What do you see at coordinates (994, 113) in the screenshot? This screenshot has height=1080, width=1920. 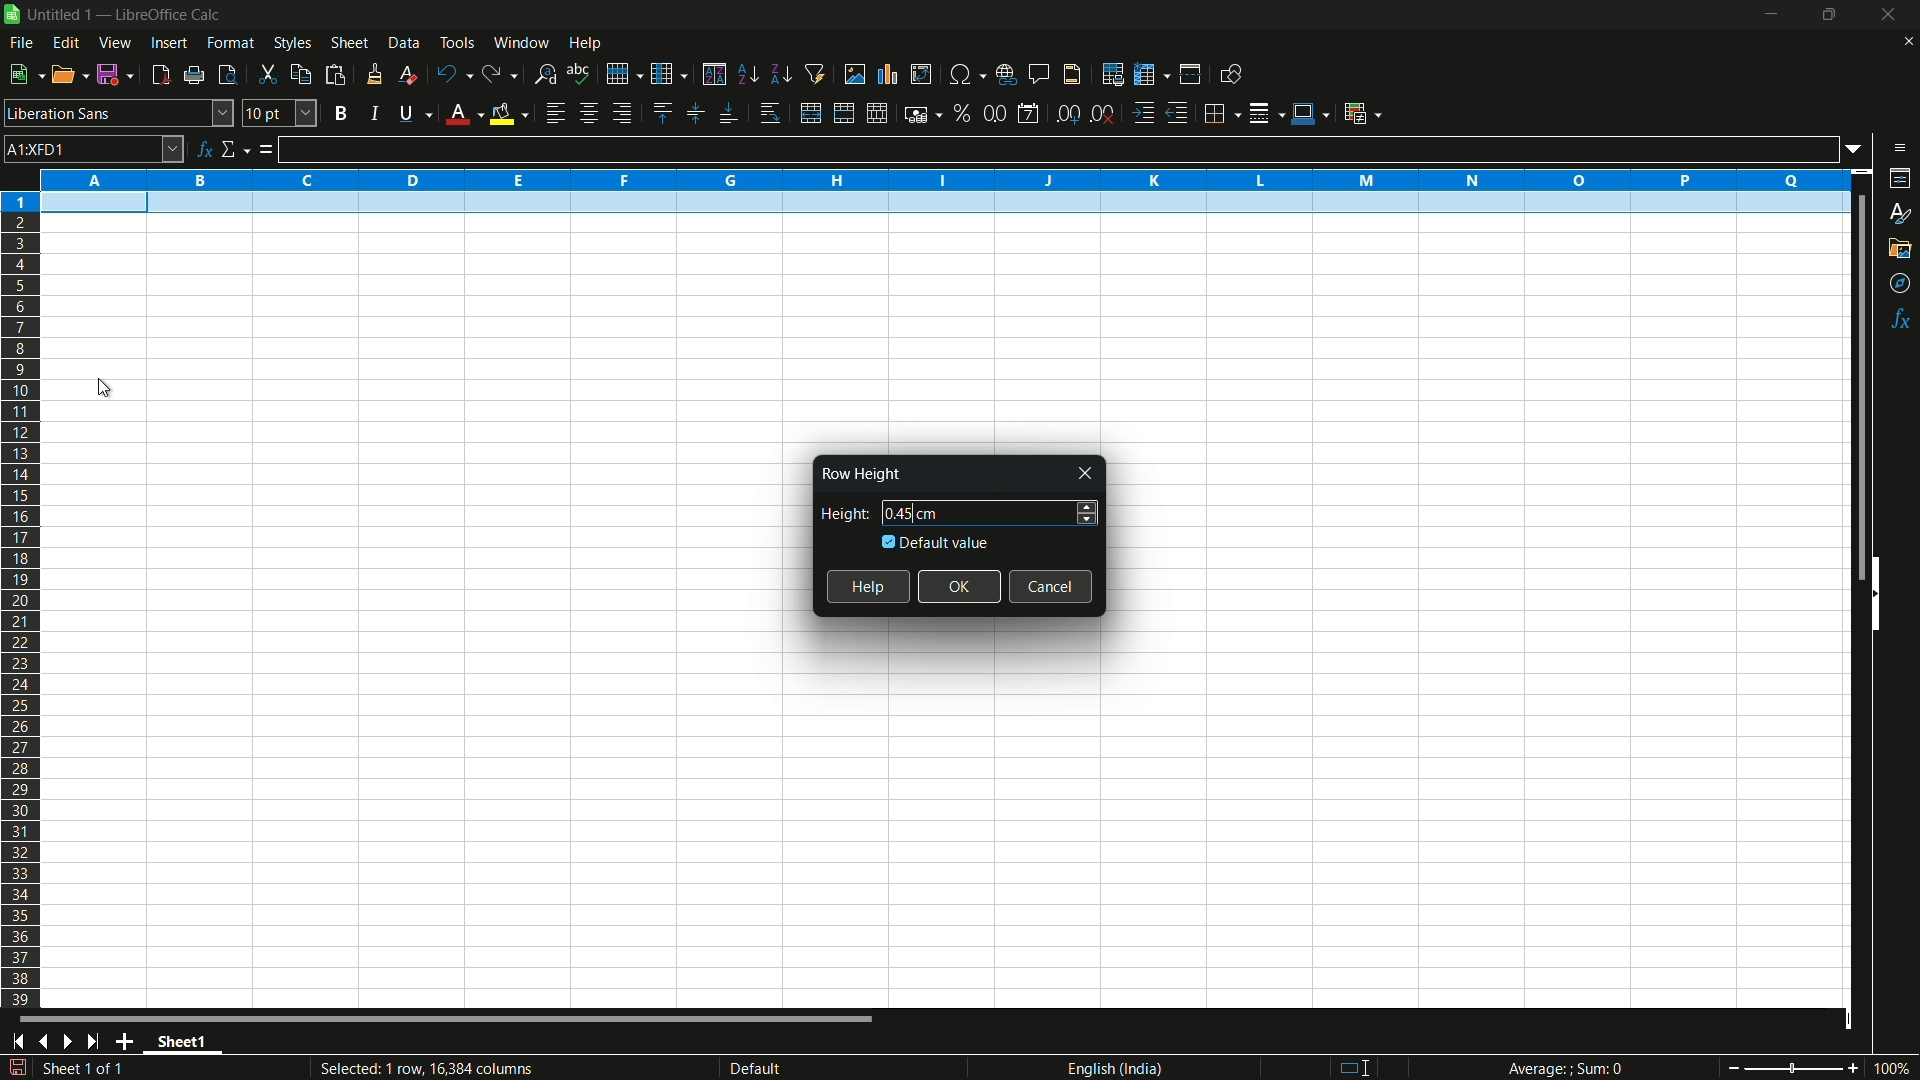 I see `format as number` at bounding box center [994, 113].